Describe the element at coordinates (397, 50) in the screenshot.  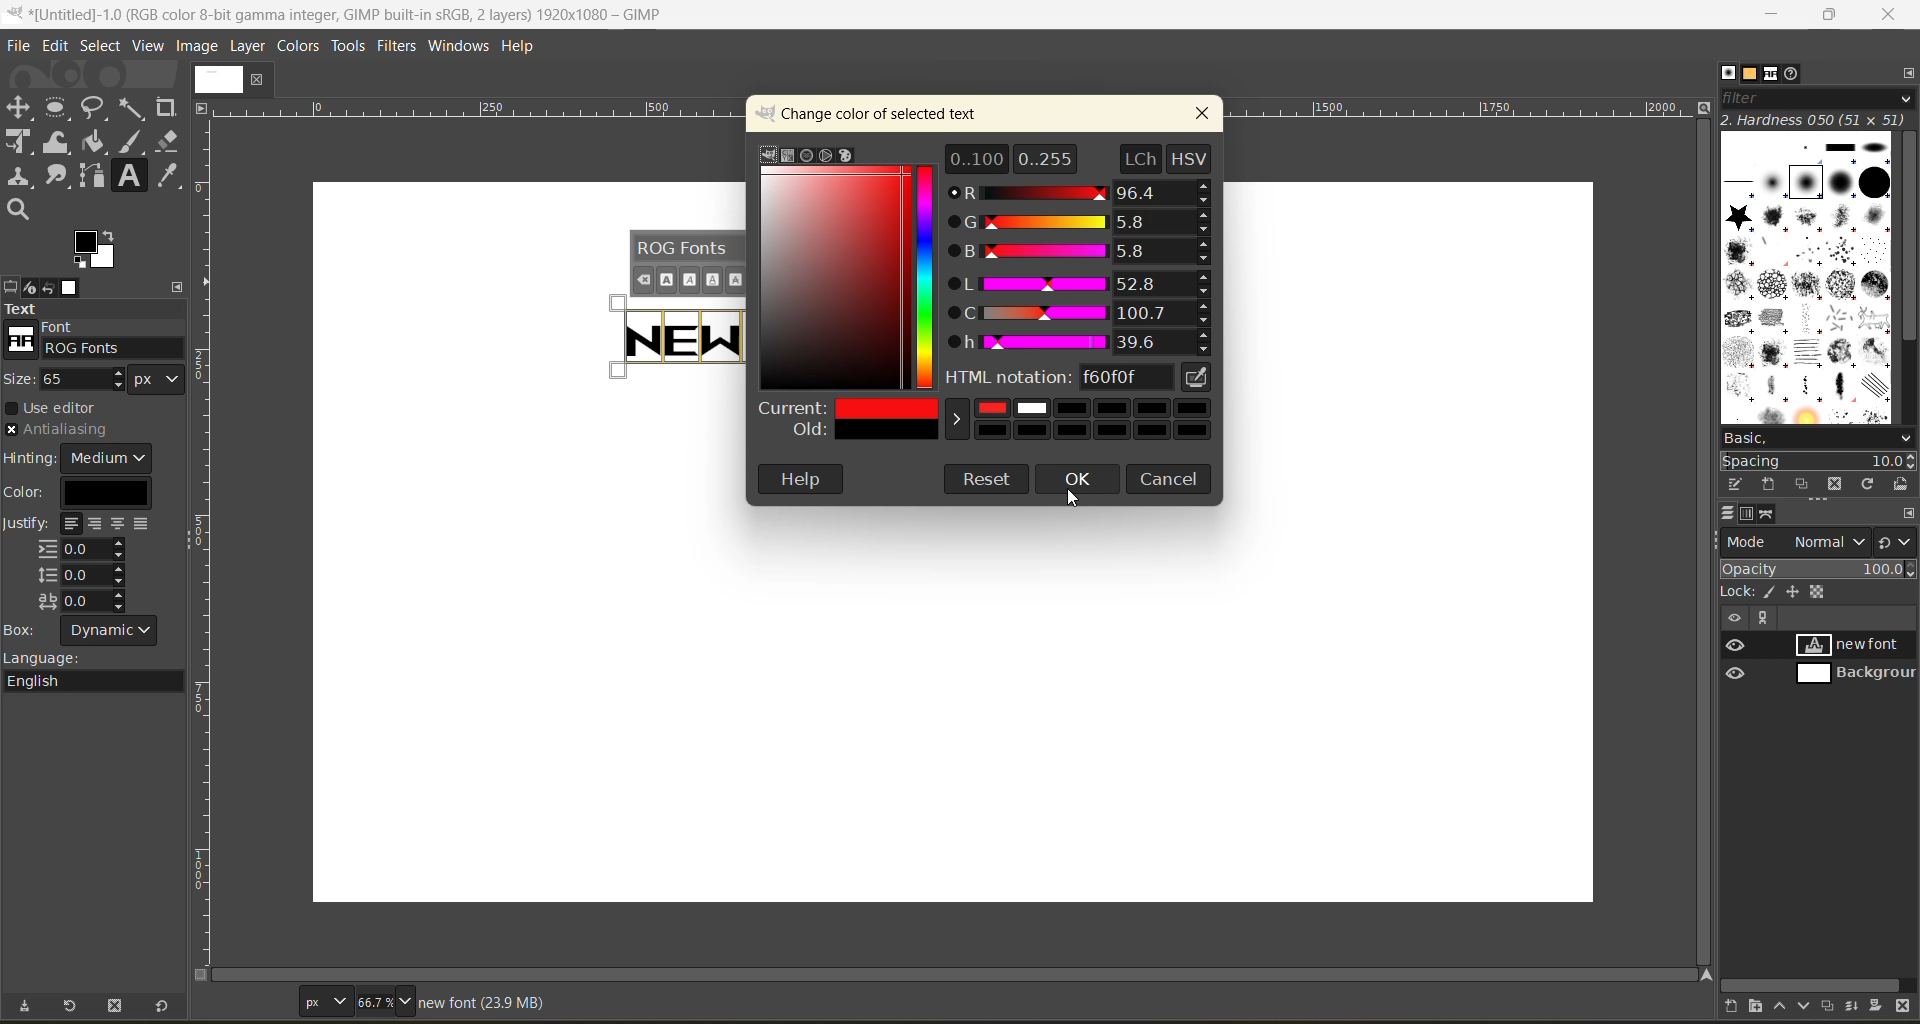
I see `filters` at that location.